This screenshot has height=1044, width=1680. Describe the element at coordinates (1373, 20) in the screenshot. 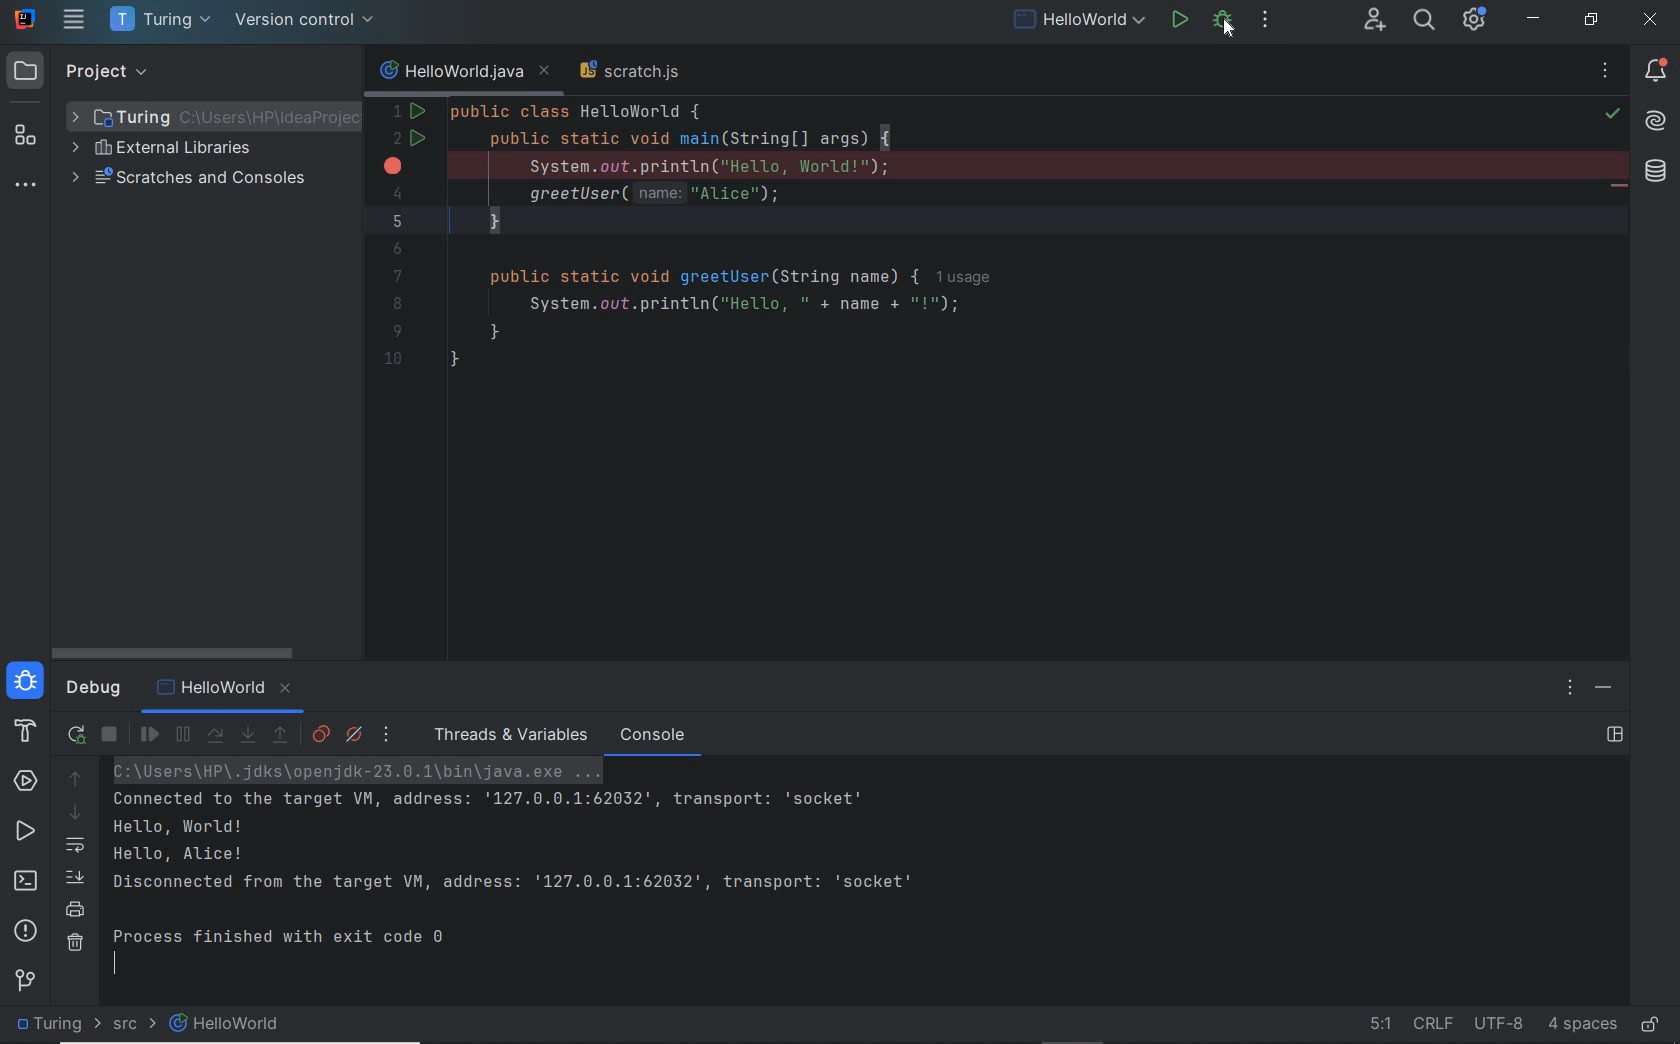

I see `code with me` at that location.